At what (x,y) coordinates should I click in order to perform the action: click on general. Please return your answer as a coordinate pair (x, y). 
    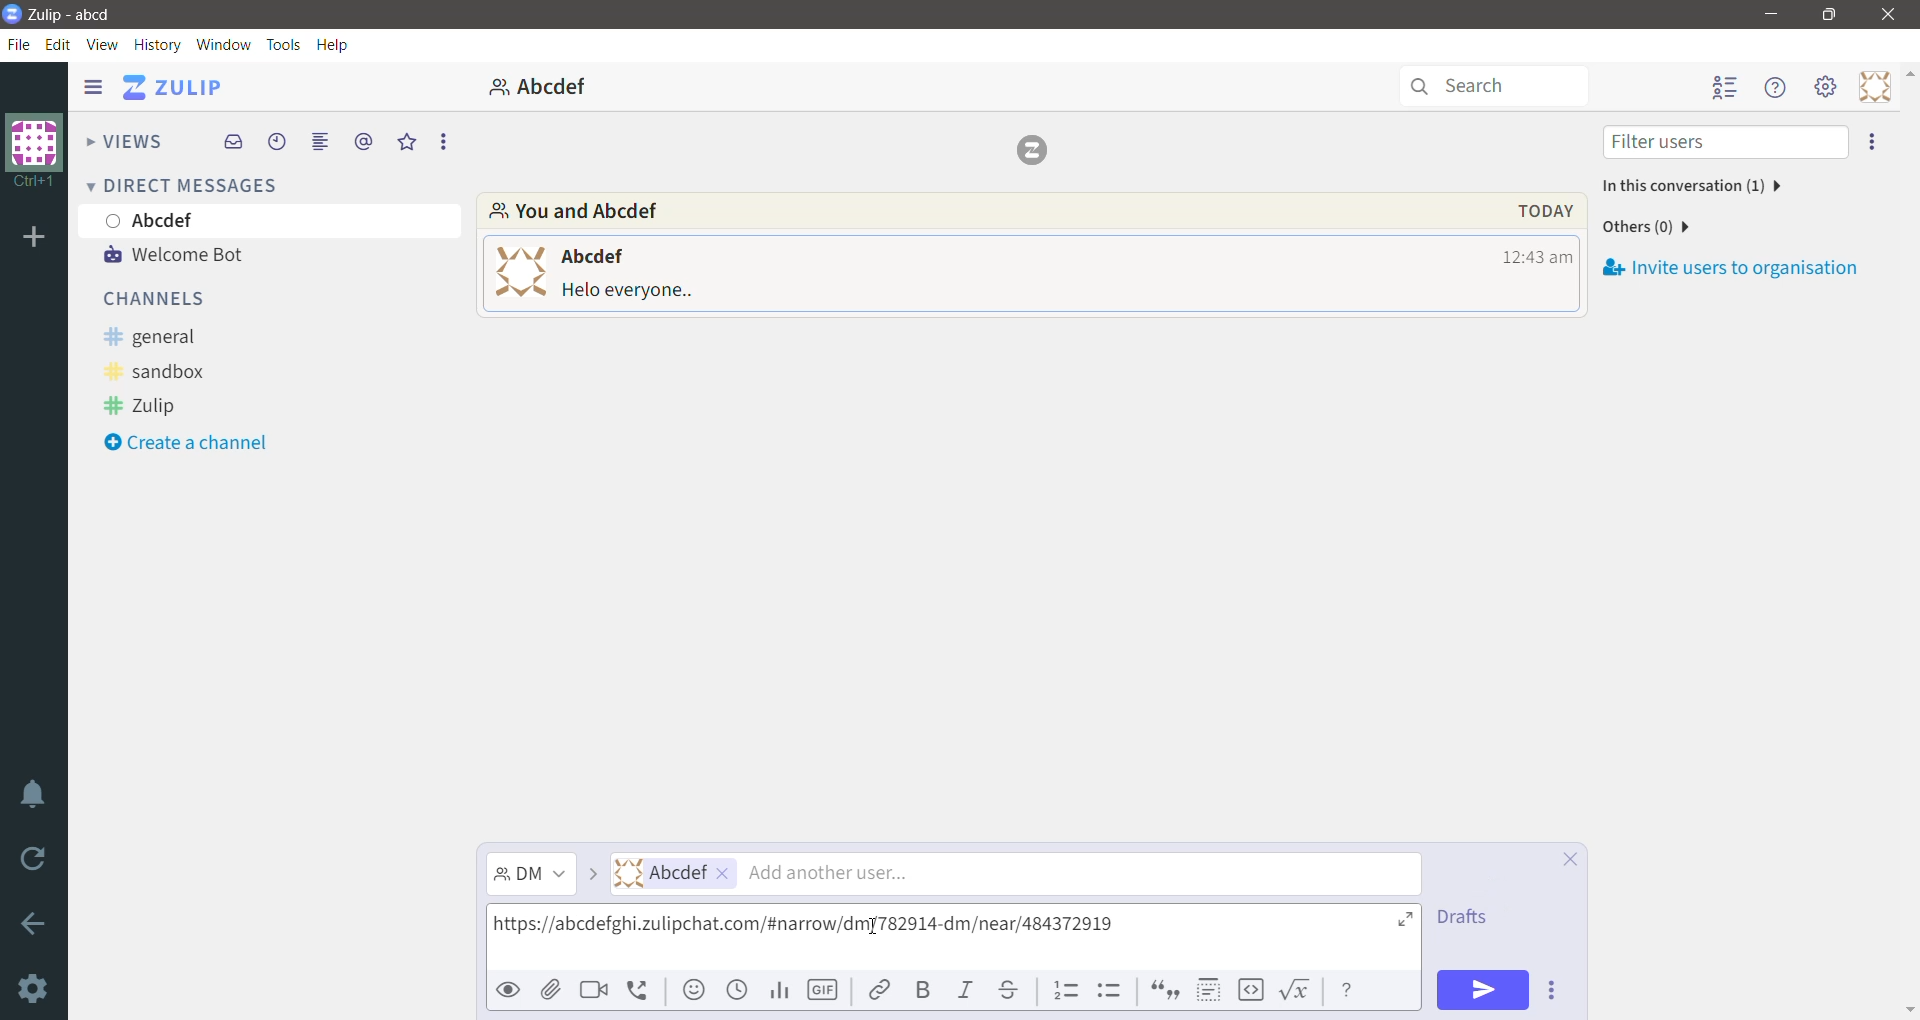
    Looking at the image, I should click on (165, 335).